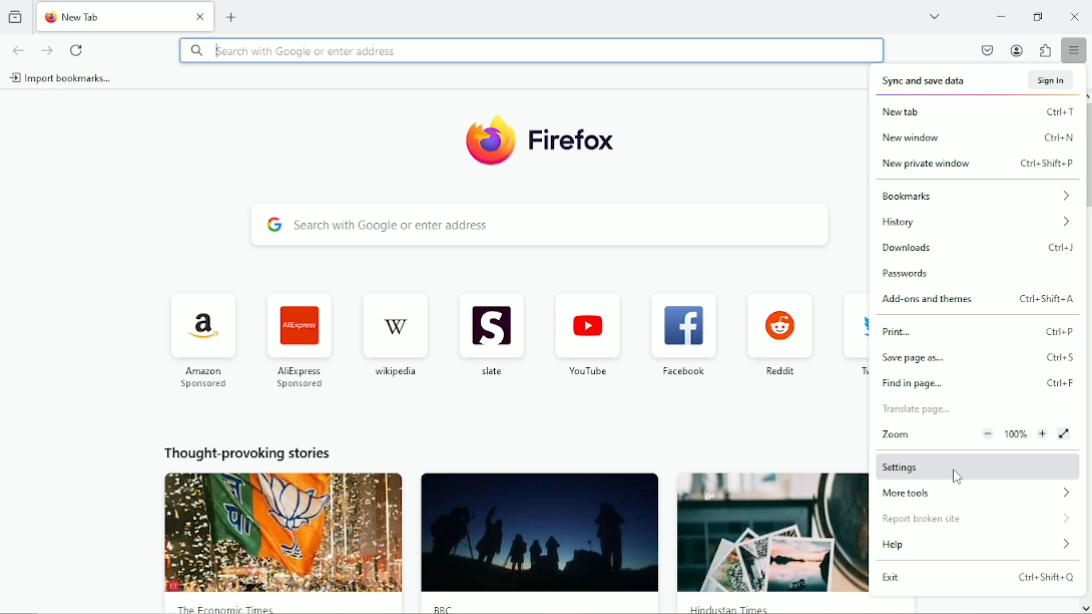 This screenshot has height=614, width=1092. What do you see at coordinates (978, 544) in the screenshot?
I see `Help >` at bounding box center [978, 544].